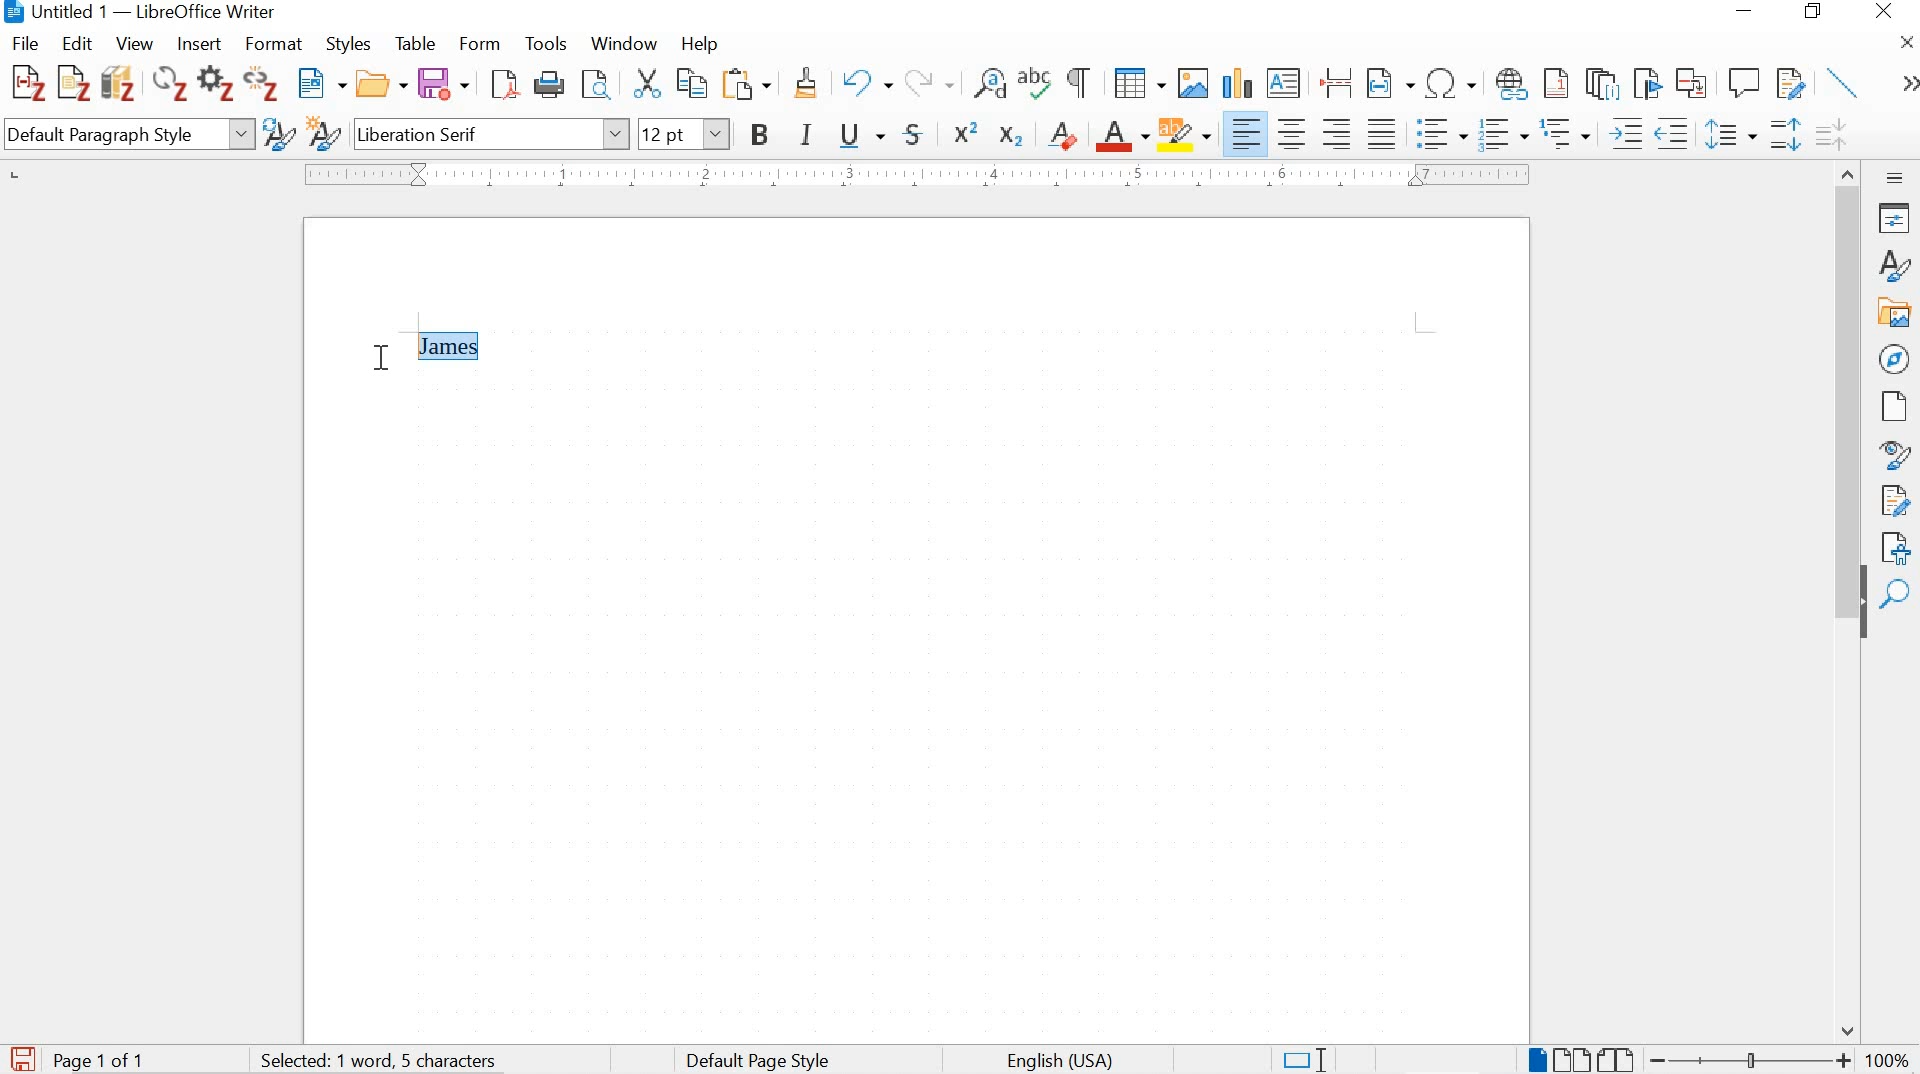 The height and width of the screenshot is (1074, 1920). Describe the element at coordinates (490, 133) in the screenshot. I see `font name` at that location.